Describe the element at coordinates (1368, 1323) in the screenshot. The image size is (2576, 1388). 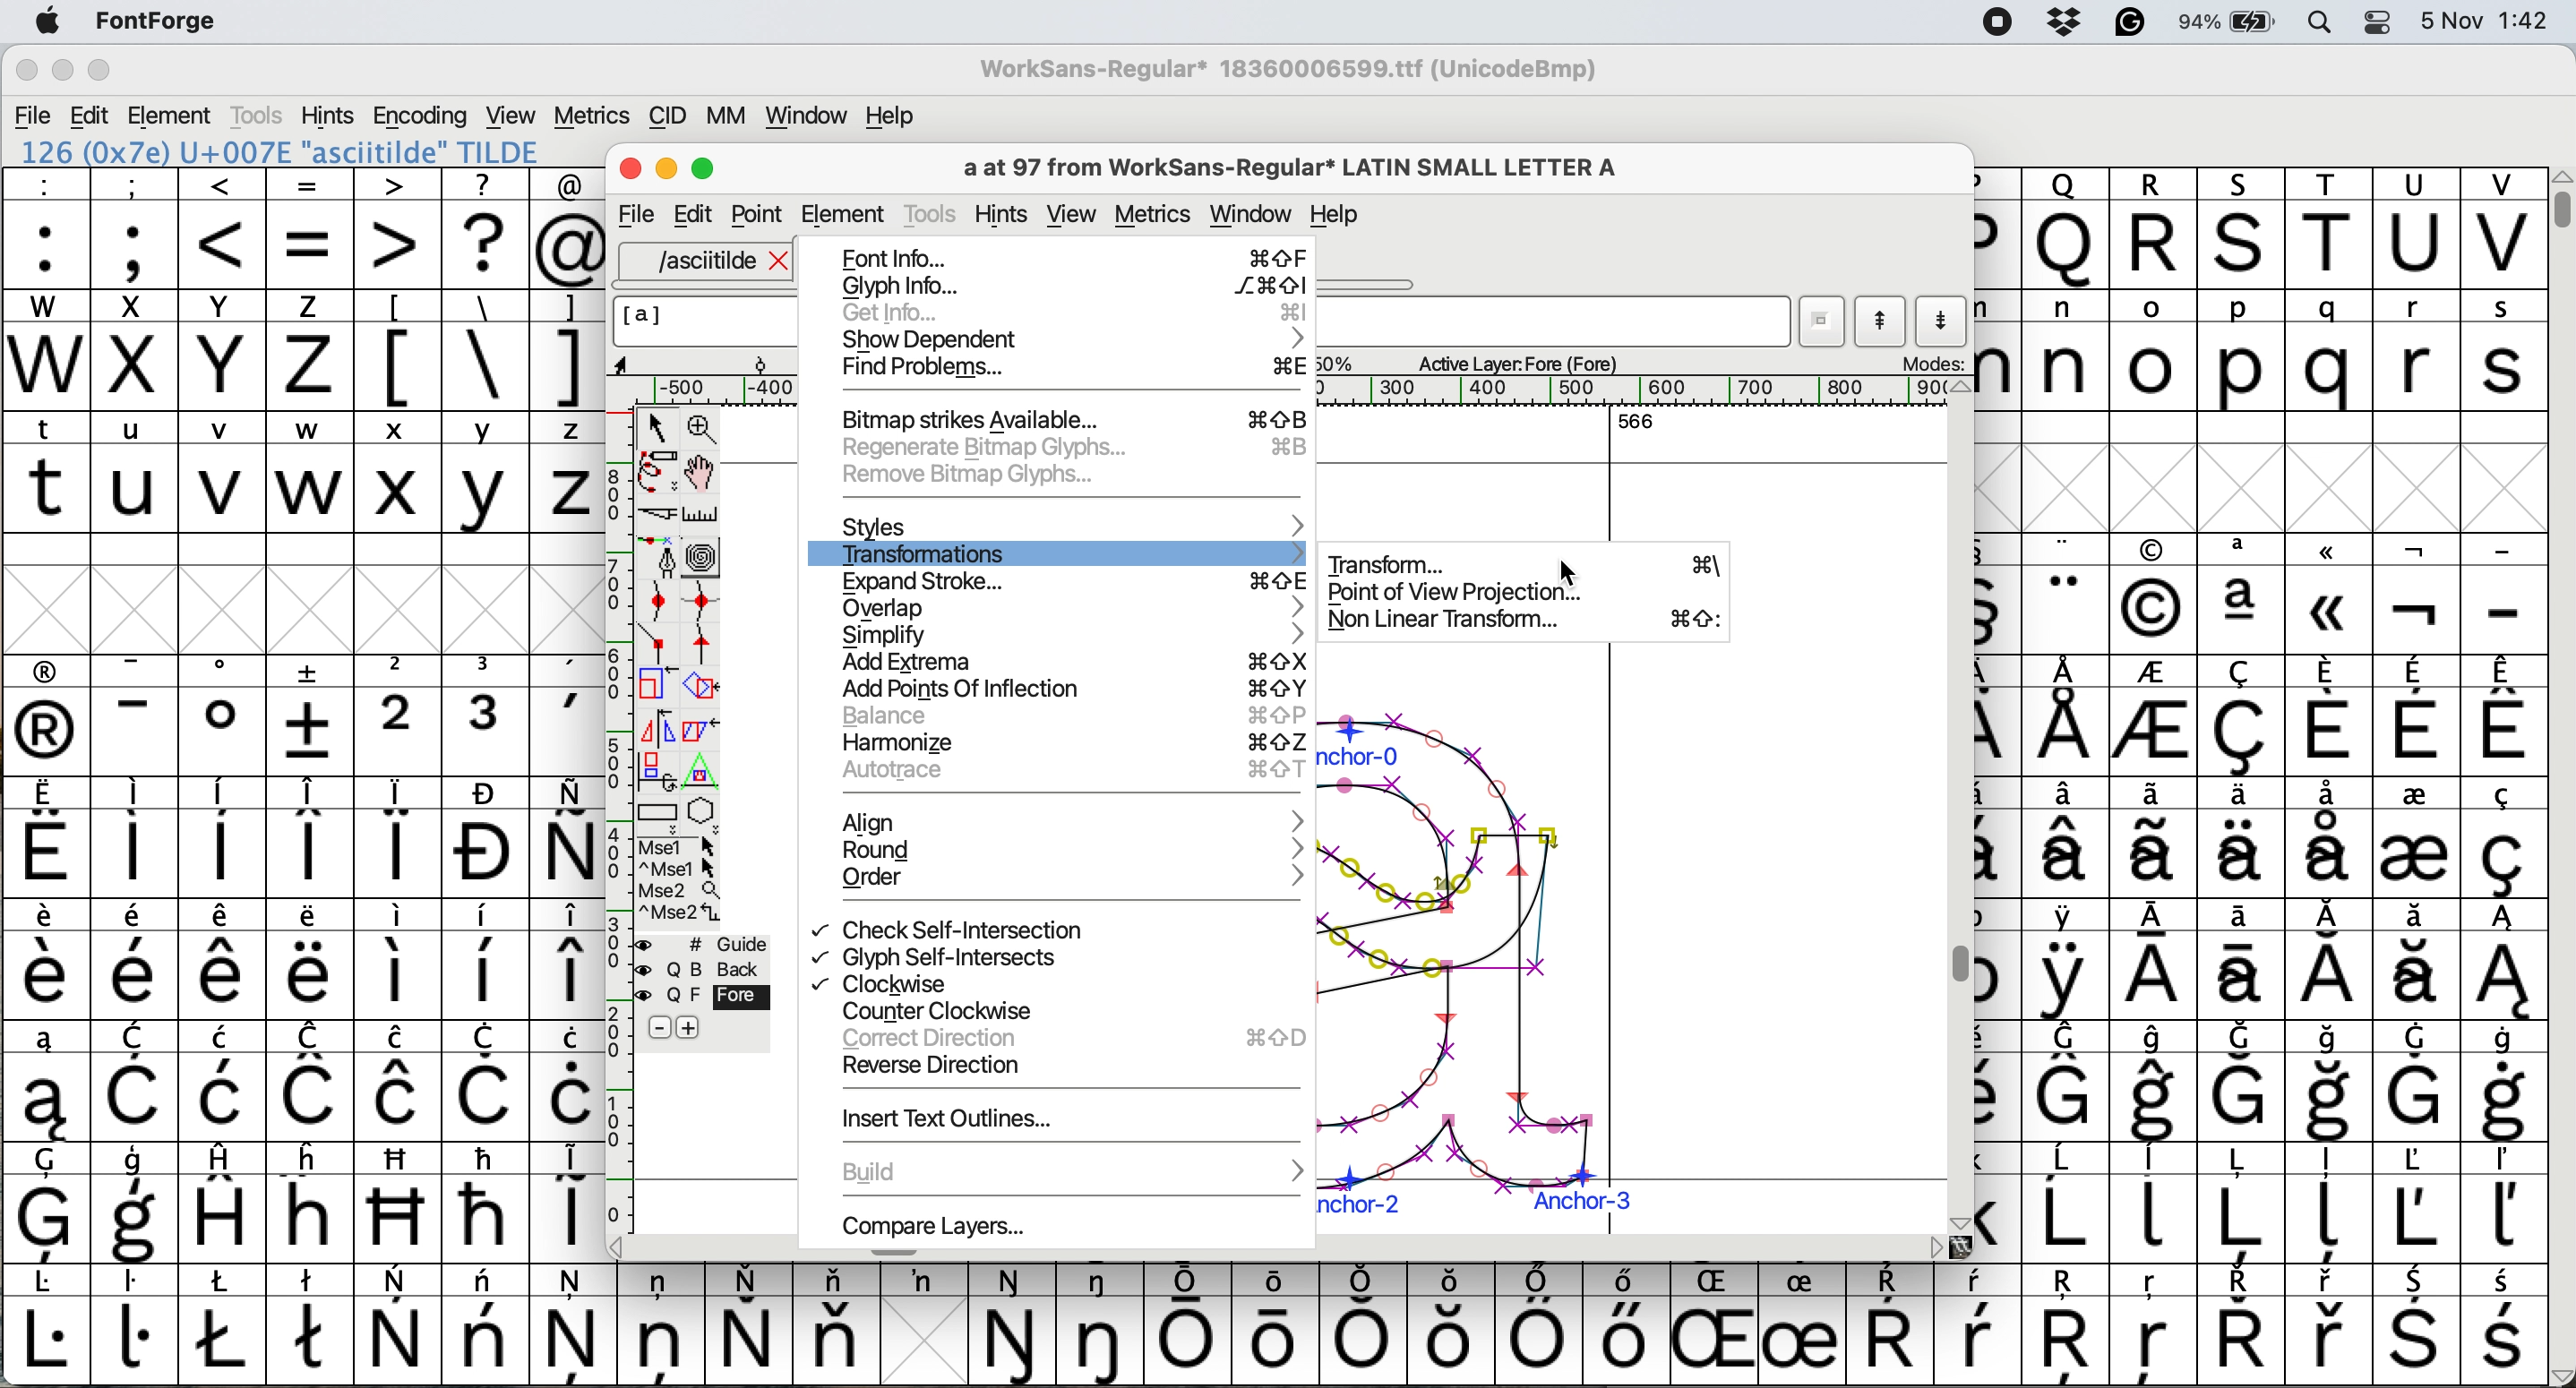
I see `symbol` at that location.